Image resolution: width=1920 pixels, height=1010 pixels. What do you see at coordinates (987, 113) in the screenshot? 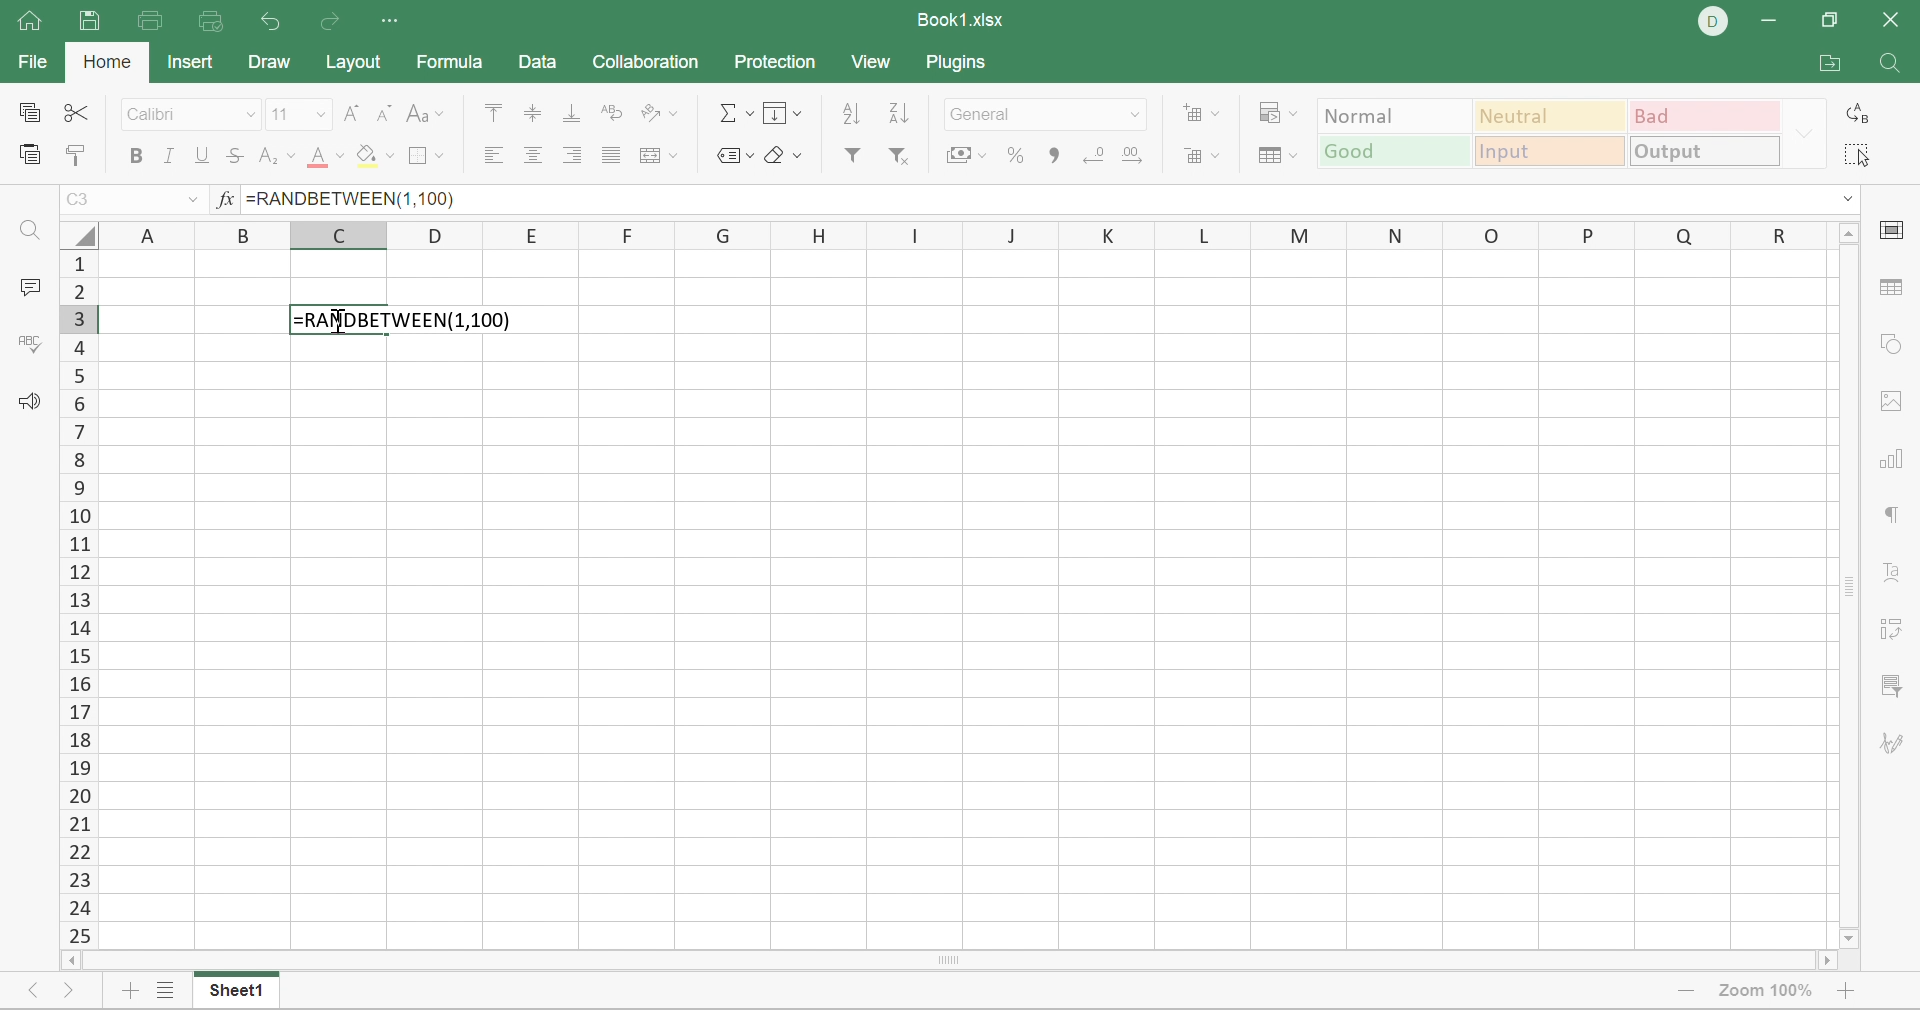
I see `Number format` at bounding box center [987, 113].